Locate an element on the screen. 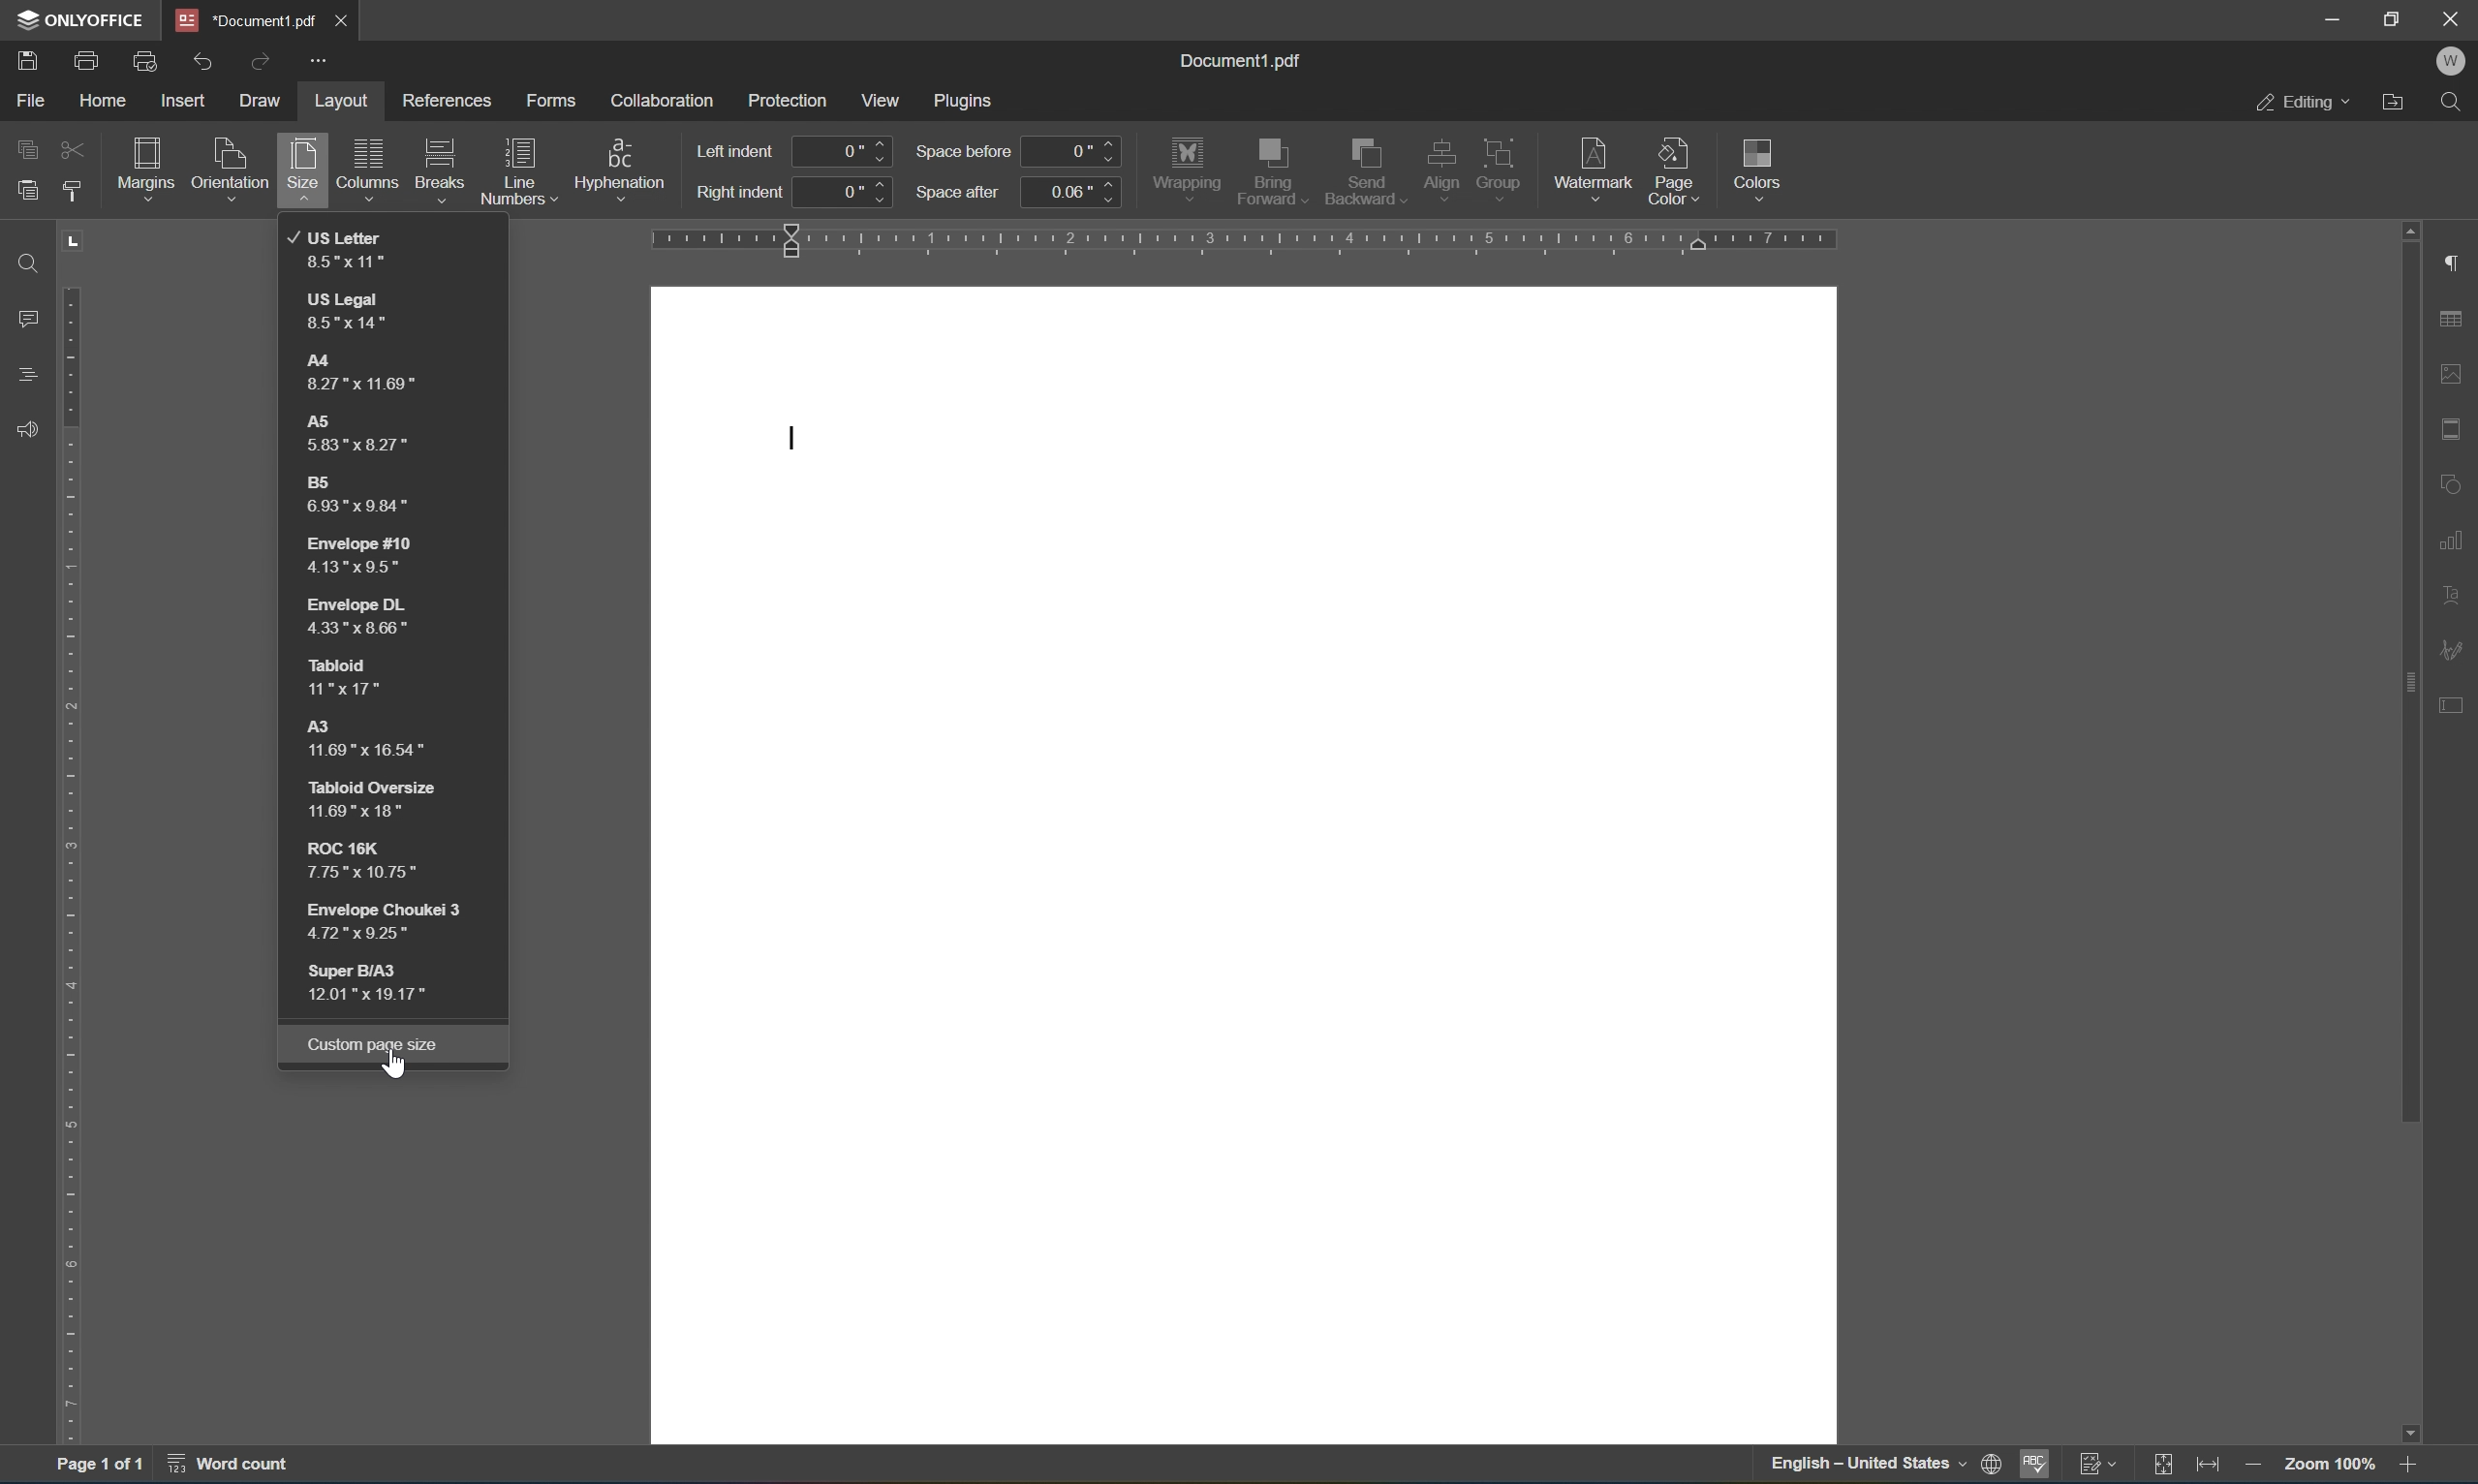  workspace is located at coordinates (1245, 868).